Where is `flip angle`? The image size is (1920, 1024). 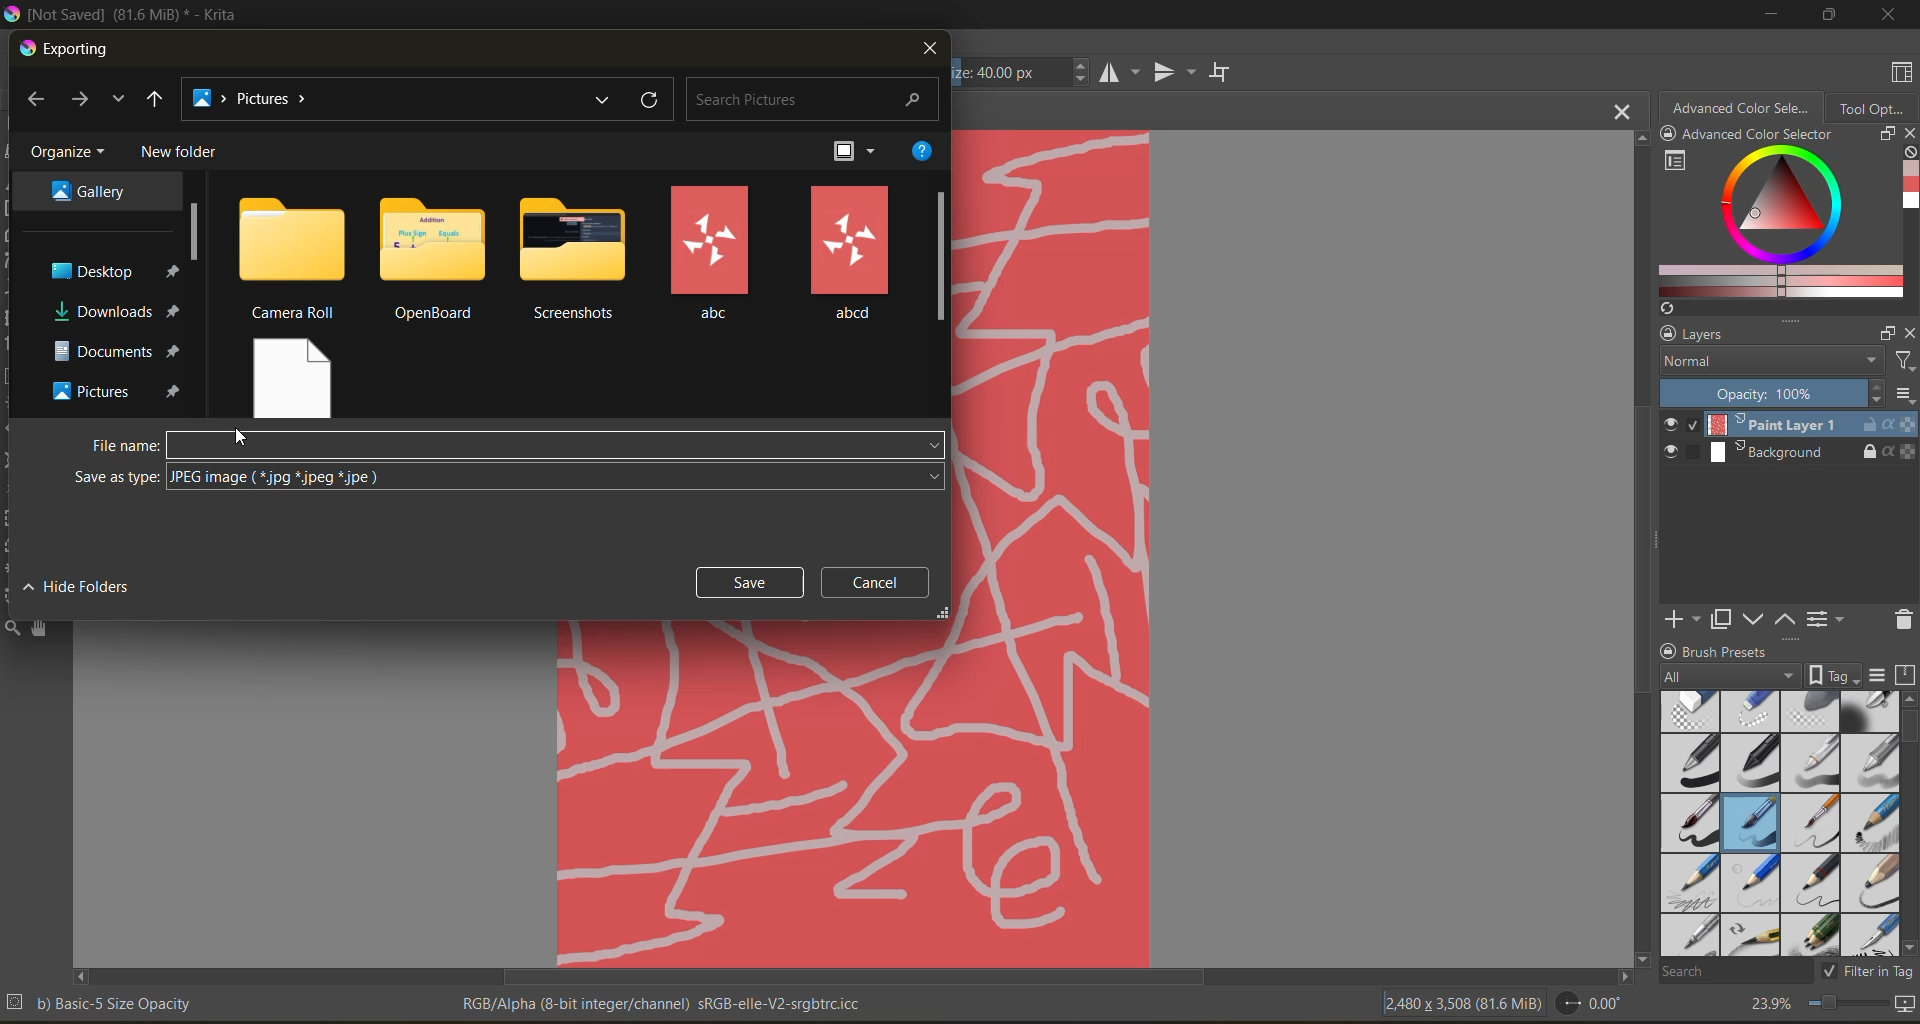
flip angle is located at coordinates (1588, 1003).